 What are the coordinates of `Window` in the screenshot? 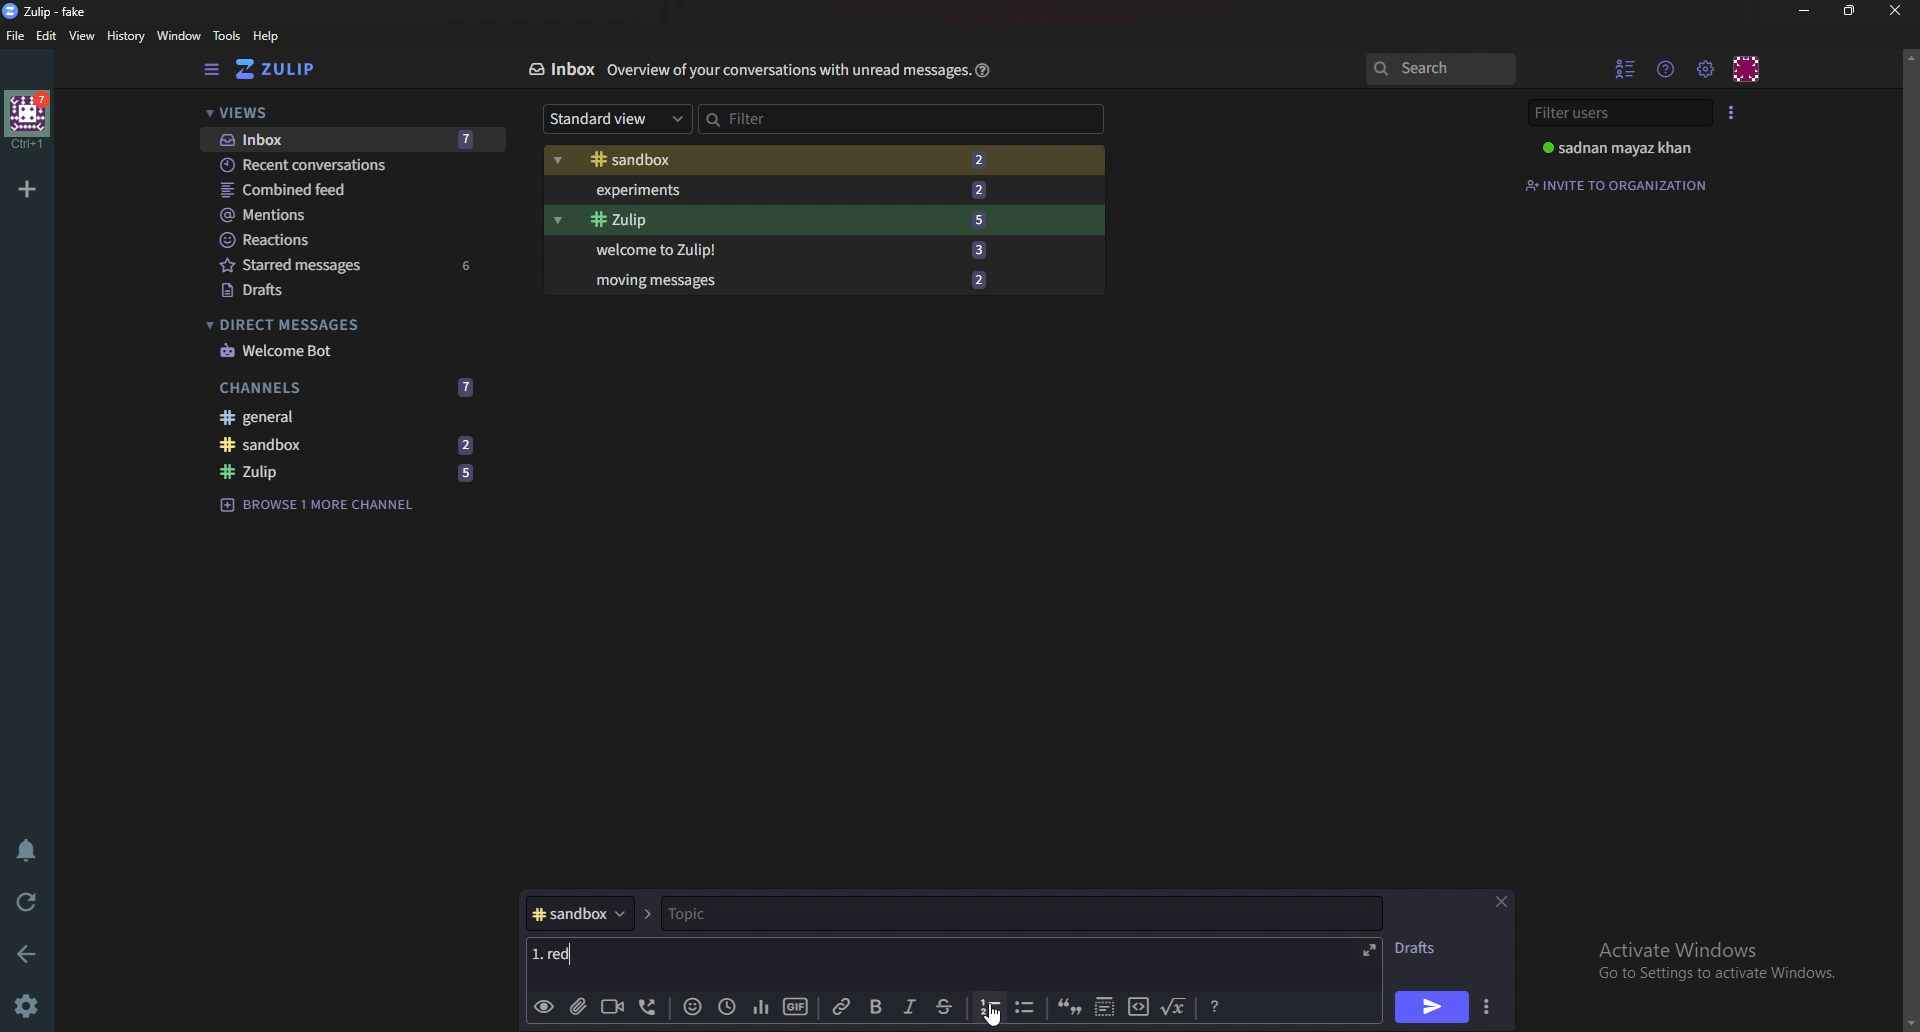 It's located at (176, 35).